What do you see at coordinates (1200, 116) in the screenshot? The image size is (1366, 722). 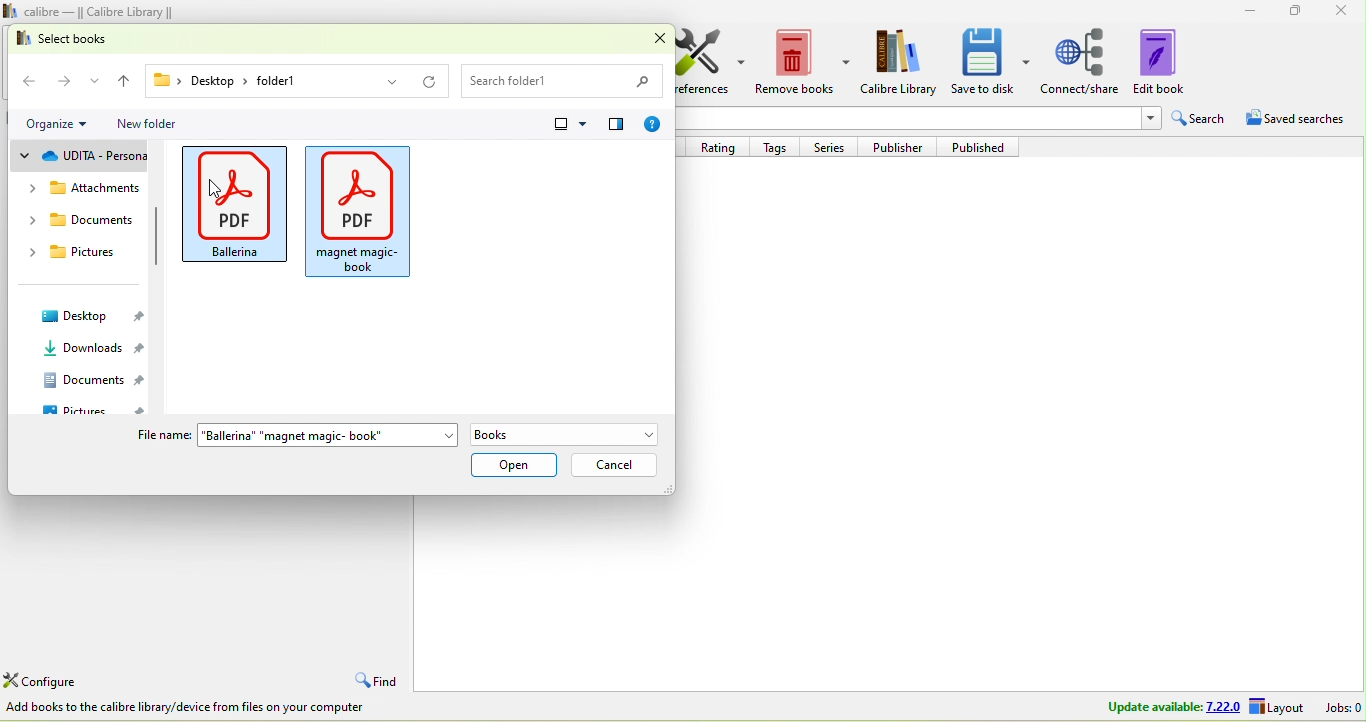 I see `search` at bounding box center [1200, 116].